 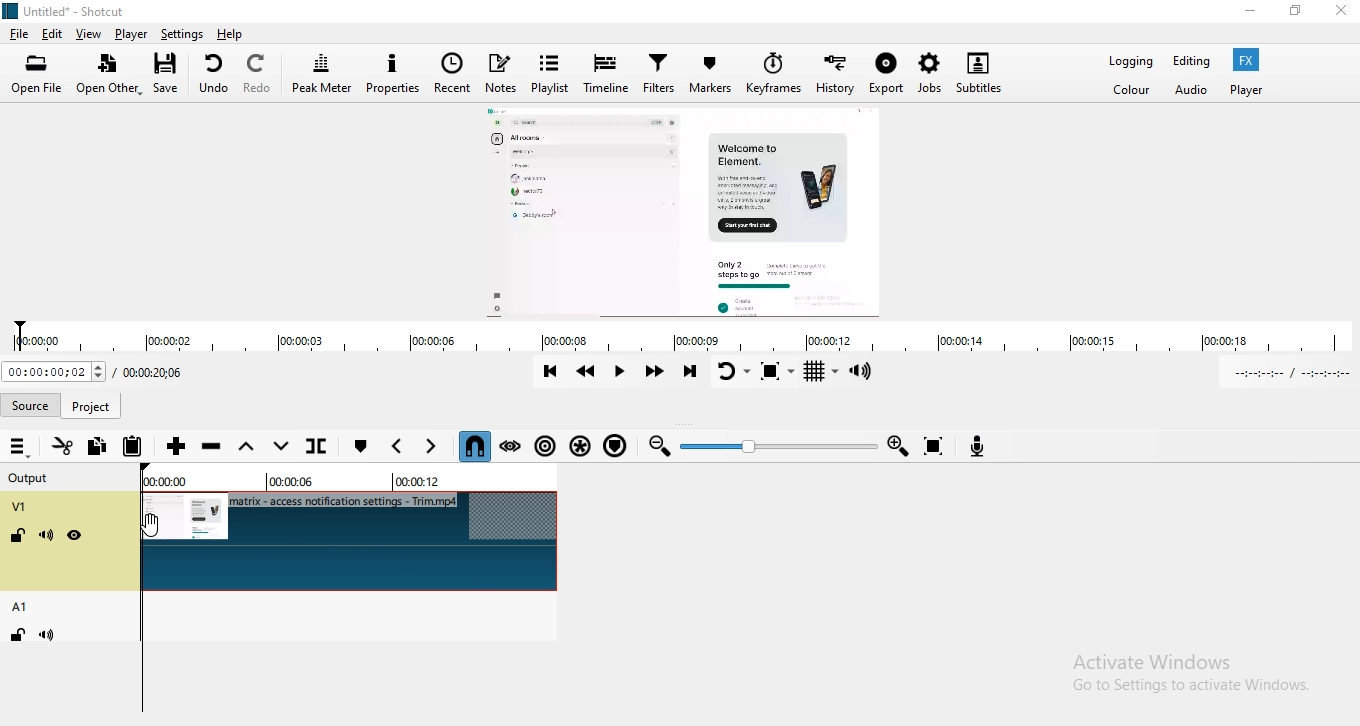 What do you see at coordinates (237, 33) in the screenshot?
I see `help` at bounding box center [237, 33].